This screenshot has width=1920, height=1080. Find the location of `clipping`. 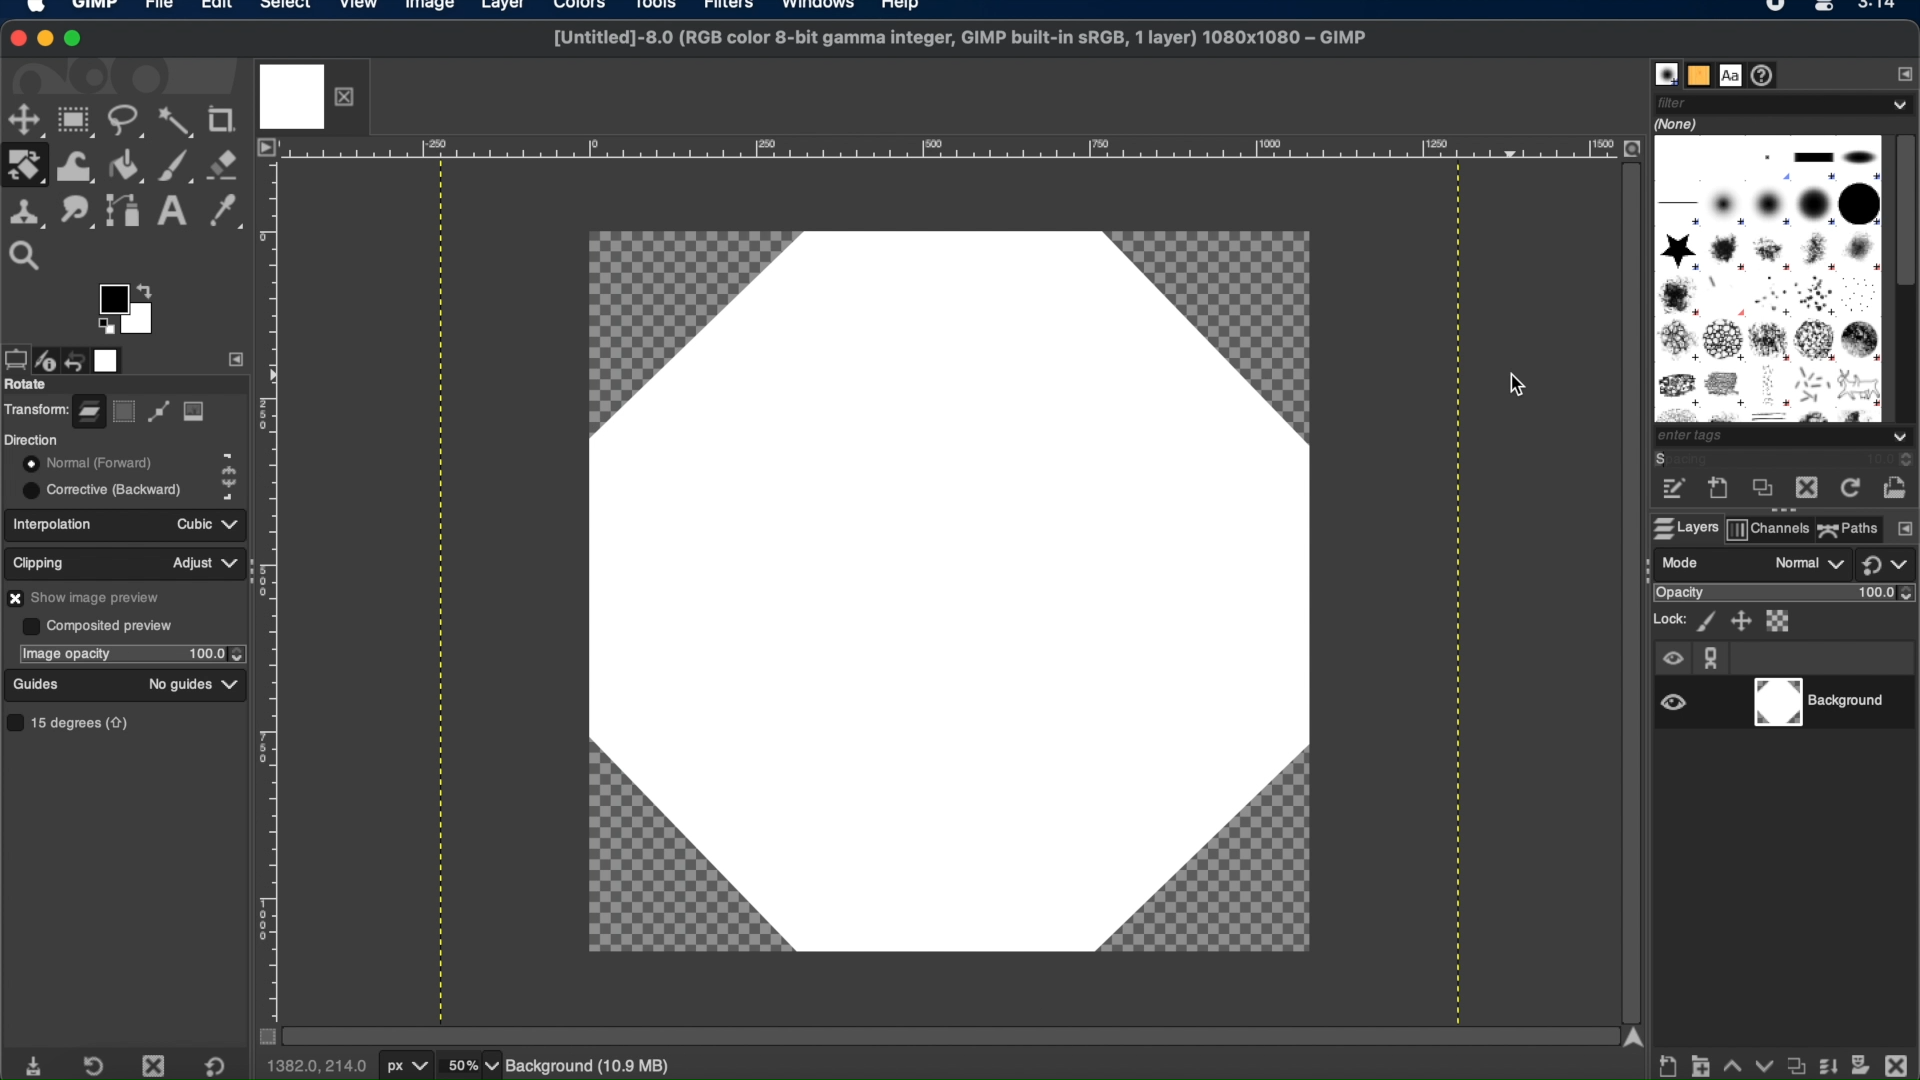

clipping is located at coordinates (42, 560).